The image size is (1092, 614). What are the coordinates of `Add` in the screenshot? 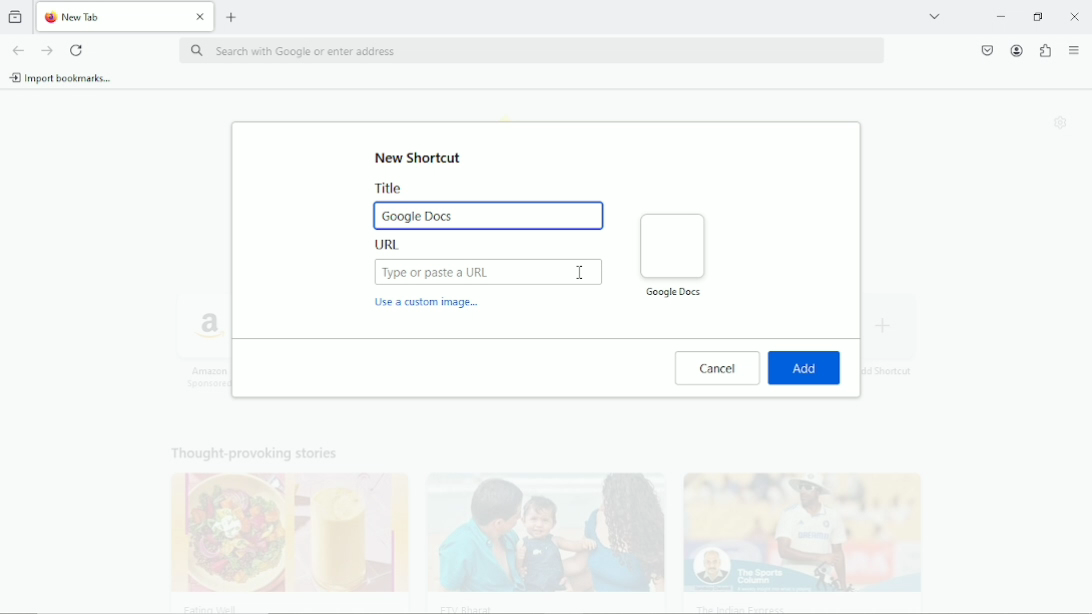 It's located at (805, 368).